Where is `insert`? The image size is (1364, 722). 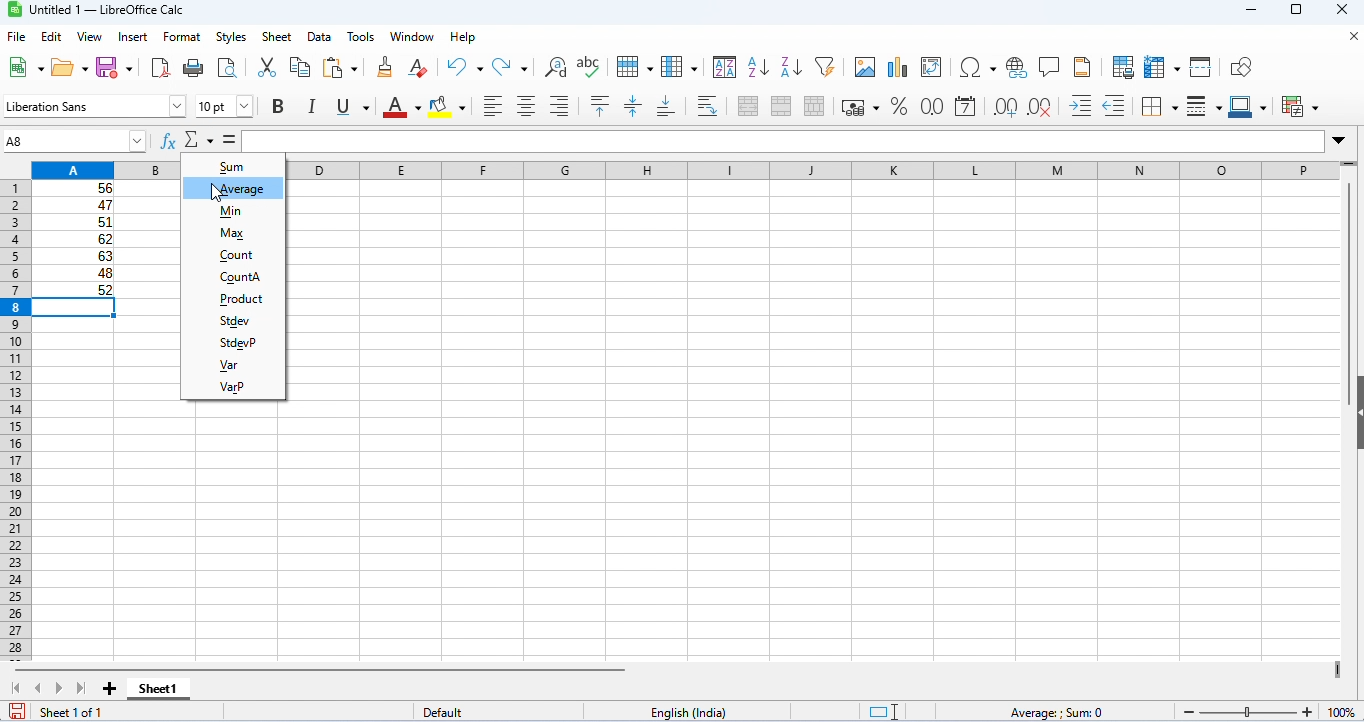
insert is located at coordinates (136, 36).